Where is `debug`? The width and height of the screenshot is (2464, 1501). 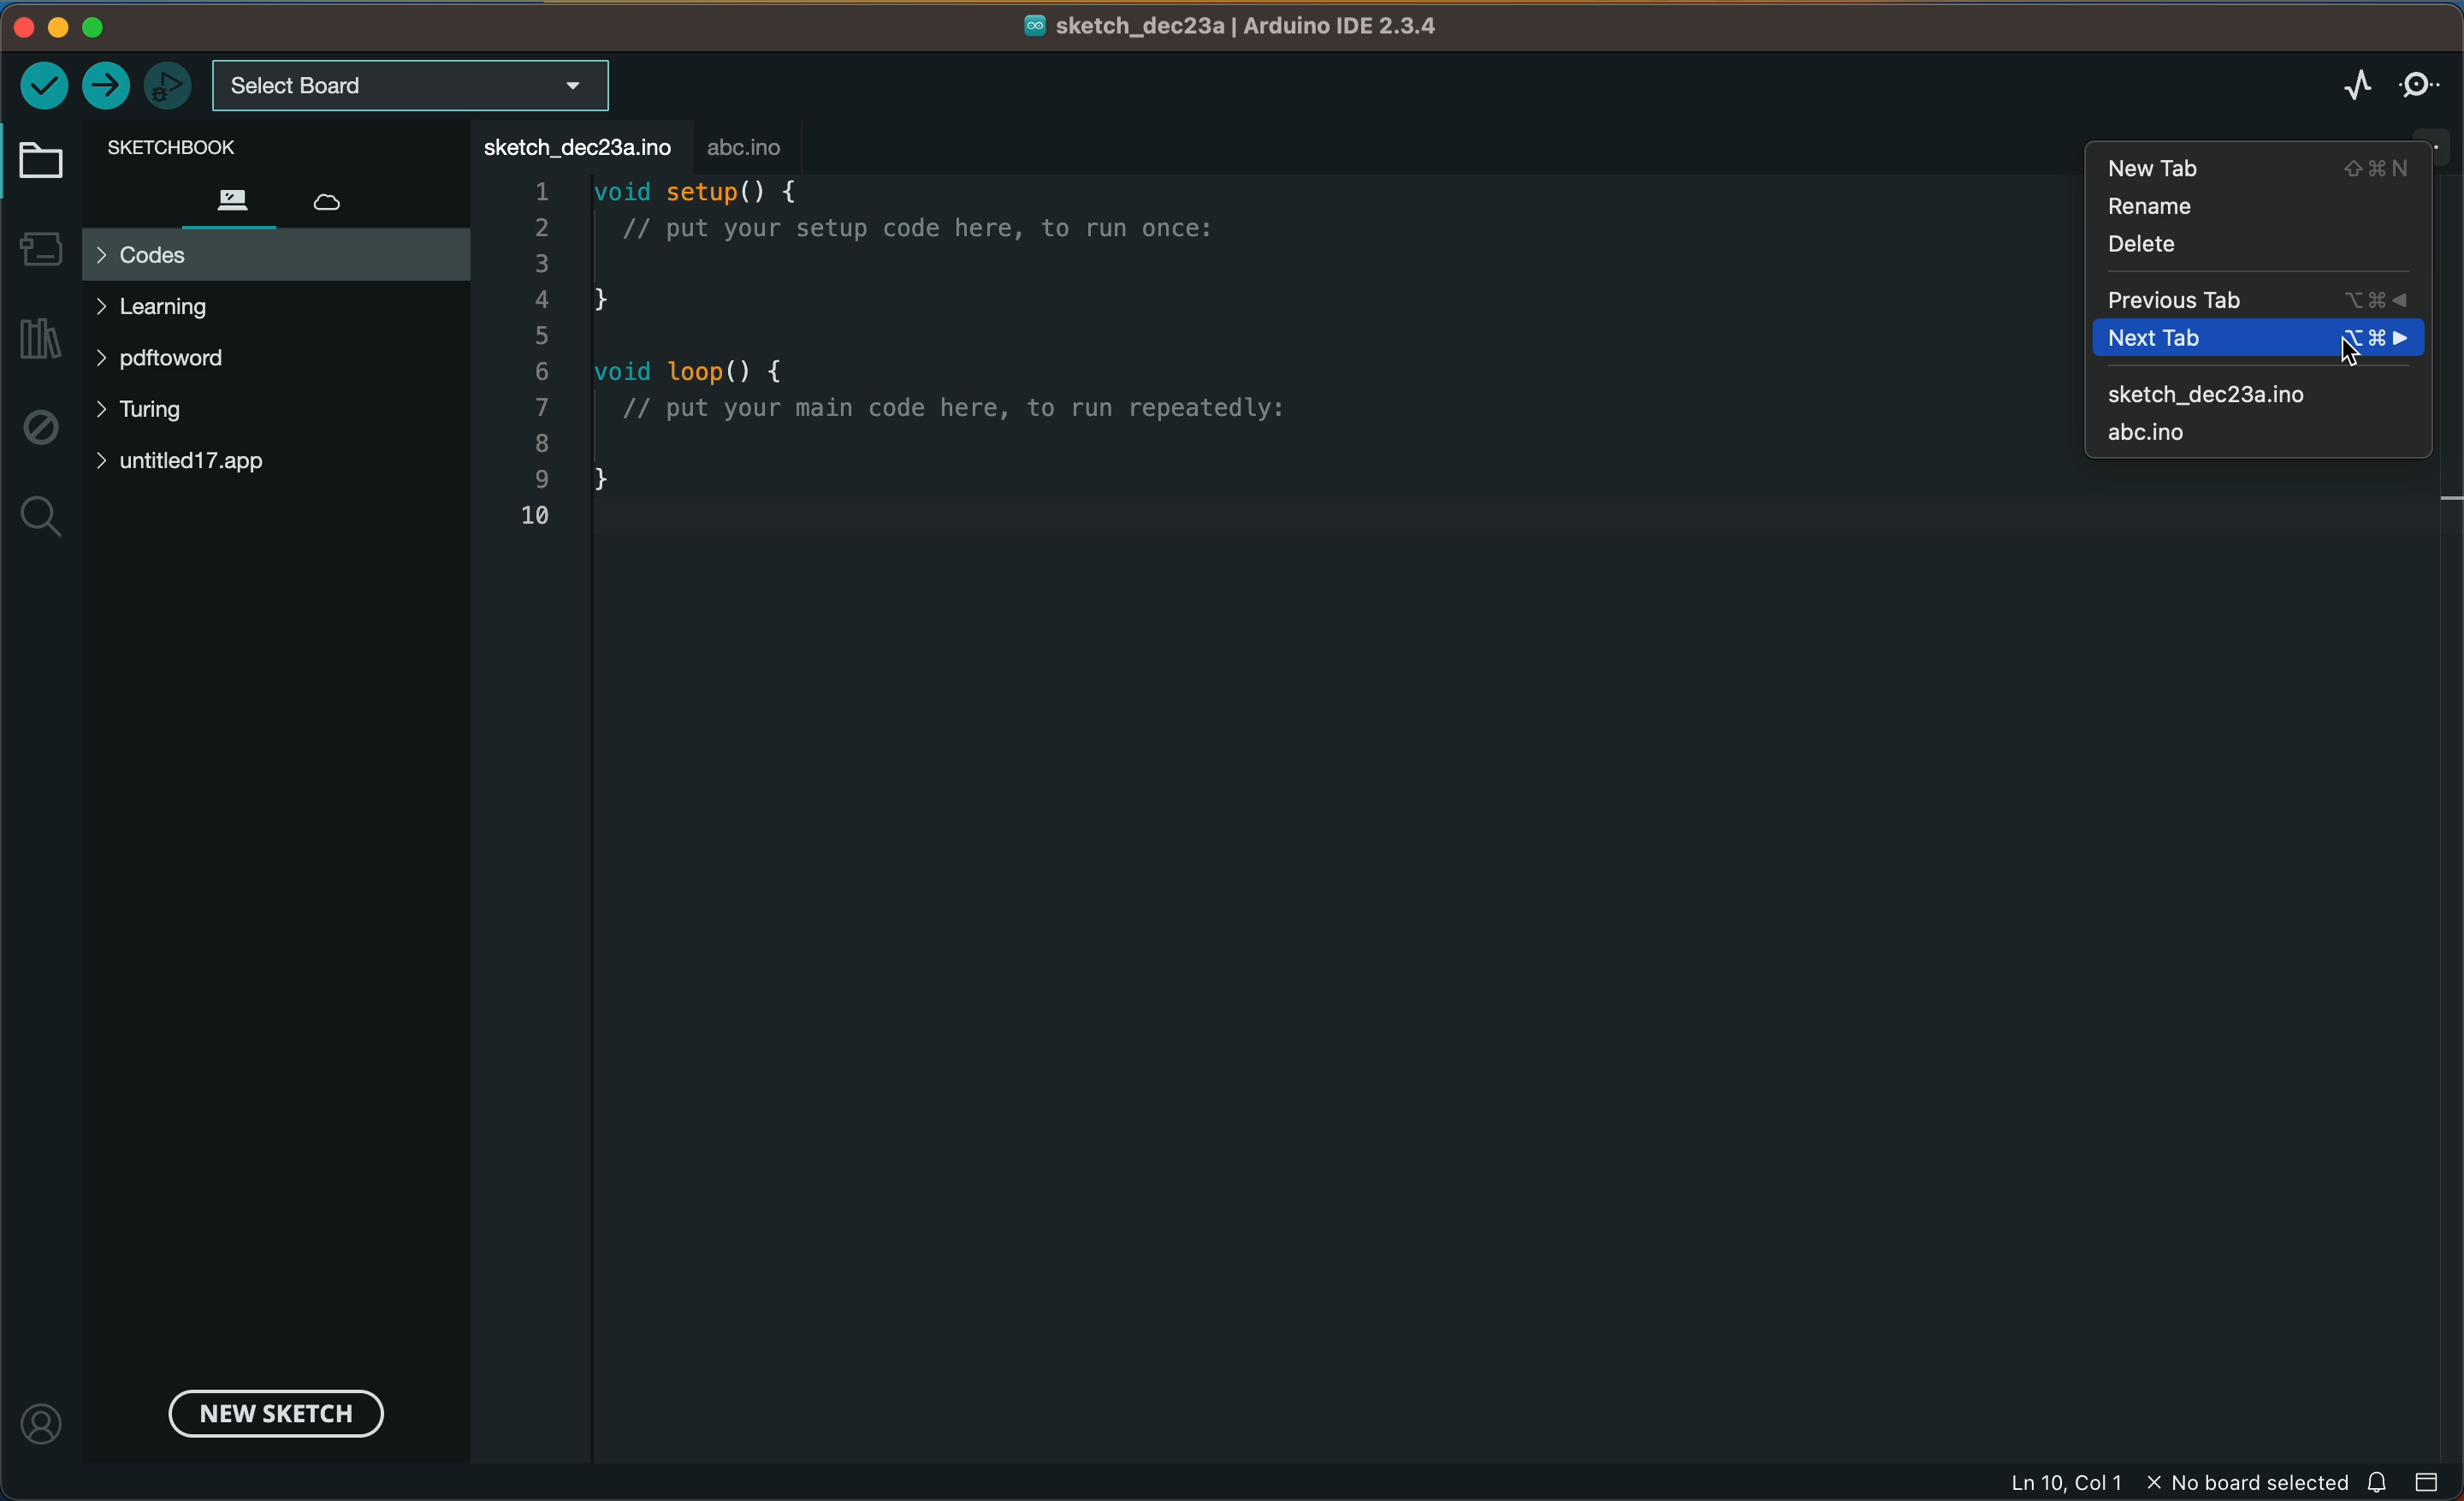 debug is located at coordinates (45, 427).